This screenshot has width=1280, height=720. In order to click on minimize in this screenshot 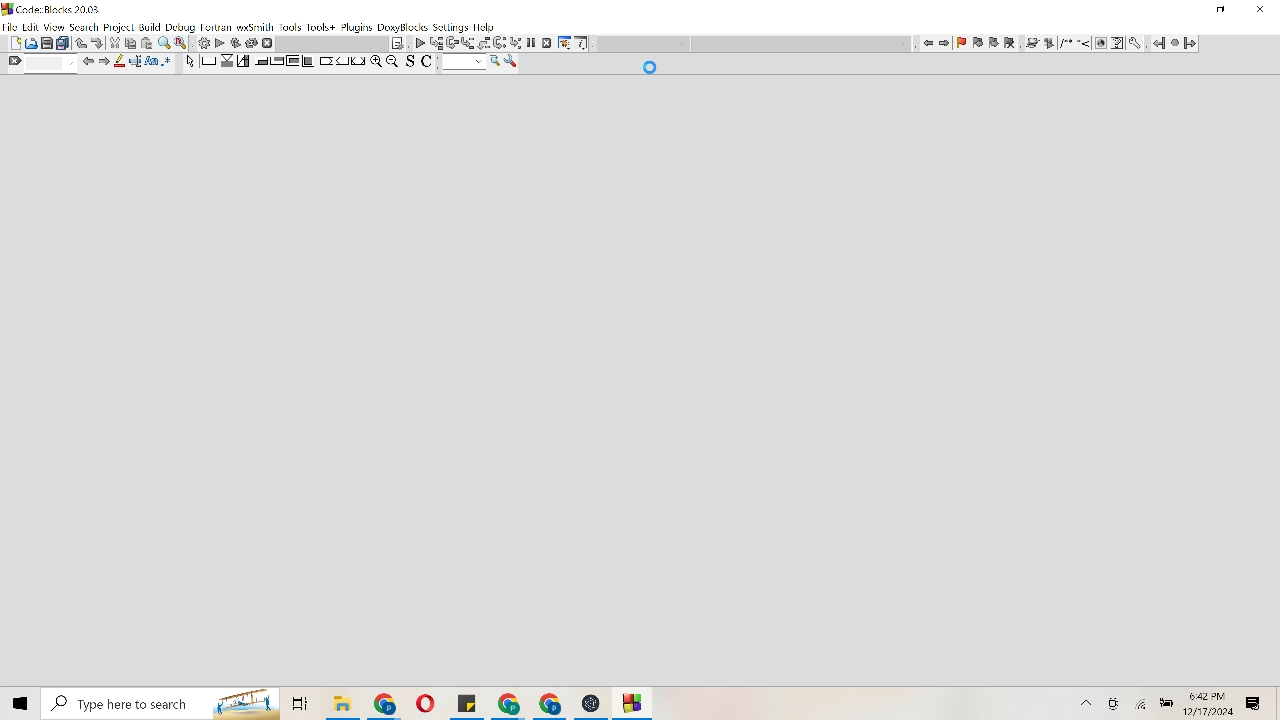, I will do `click(1222, 10)`.